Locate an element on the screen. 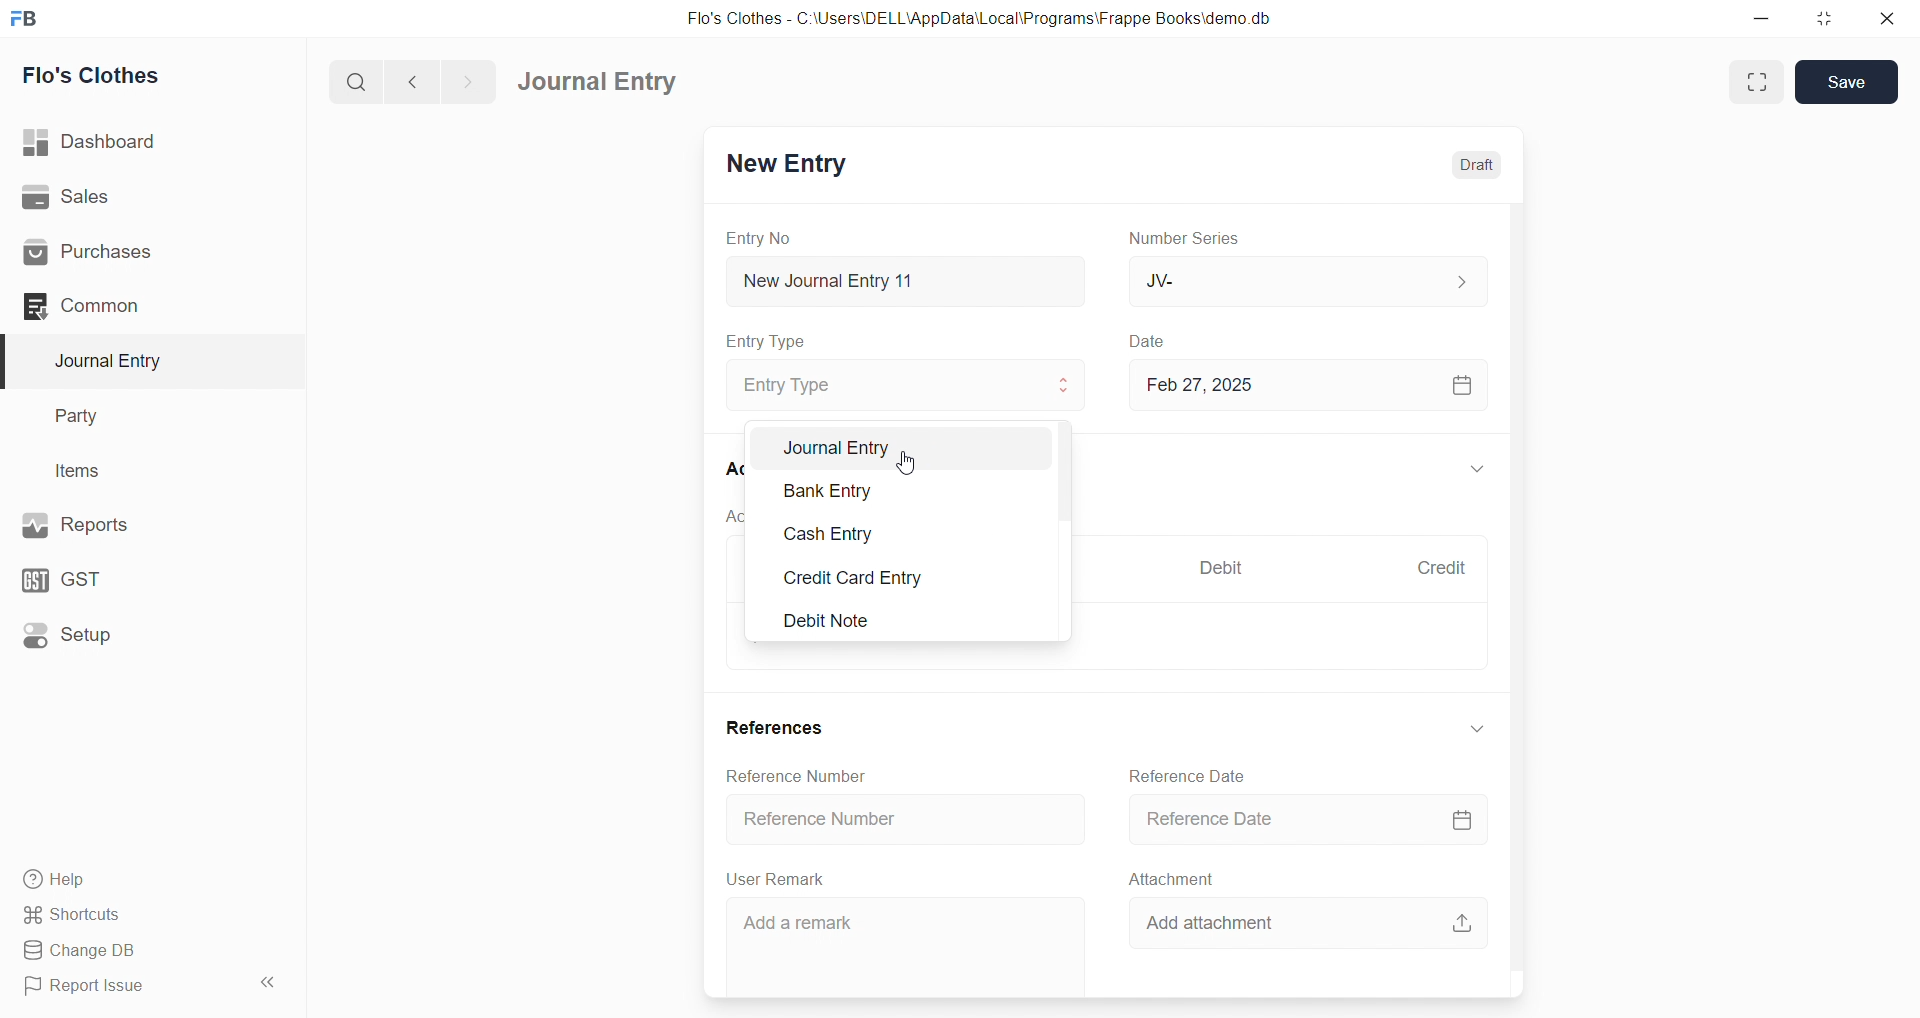 The height and width of the screenshot is (1018, 1920). Entry Type is located at coordinates (908, 385).